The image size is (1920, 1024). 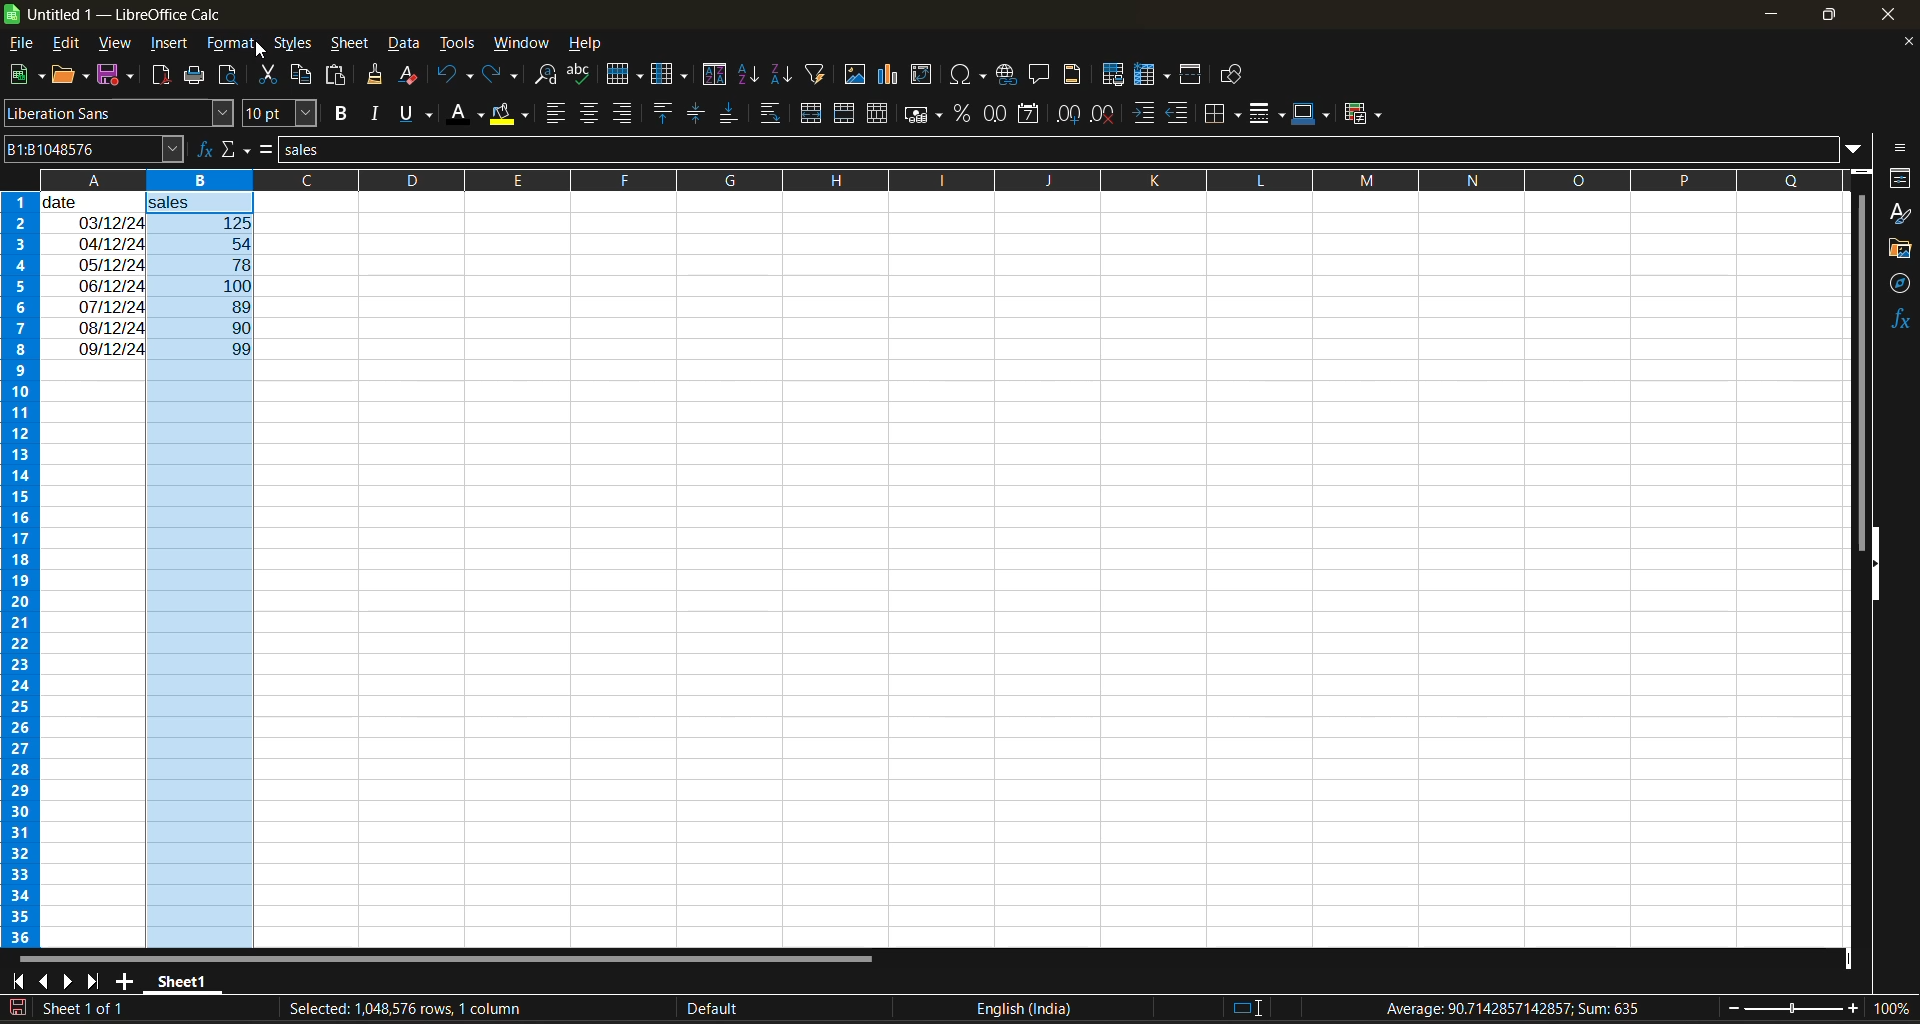 What do you see at coordinates (664, 112) in the screenshot?
I see `align top` at bounding box center [664, 112].